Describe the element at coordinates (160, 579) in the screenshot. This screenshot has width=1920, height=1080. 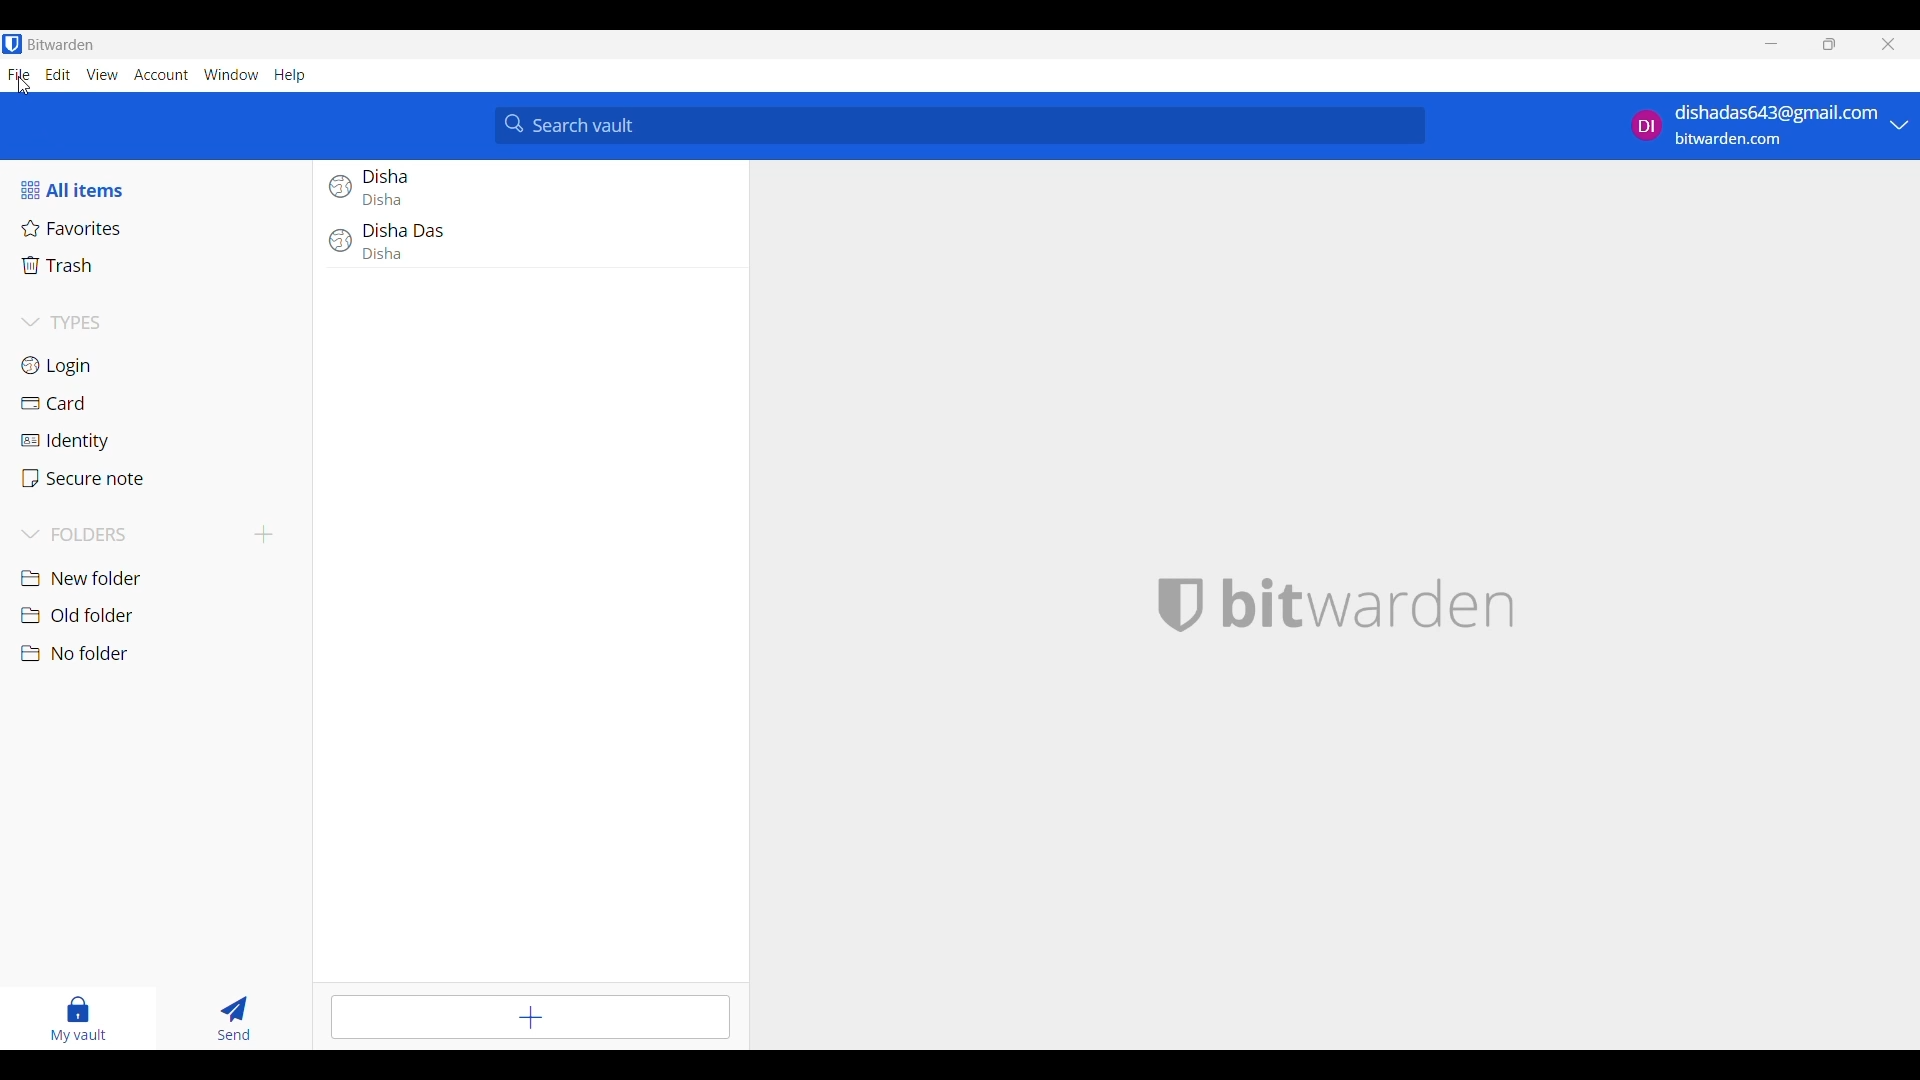
I see `New folder` at that location.